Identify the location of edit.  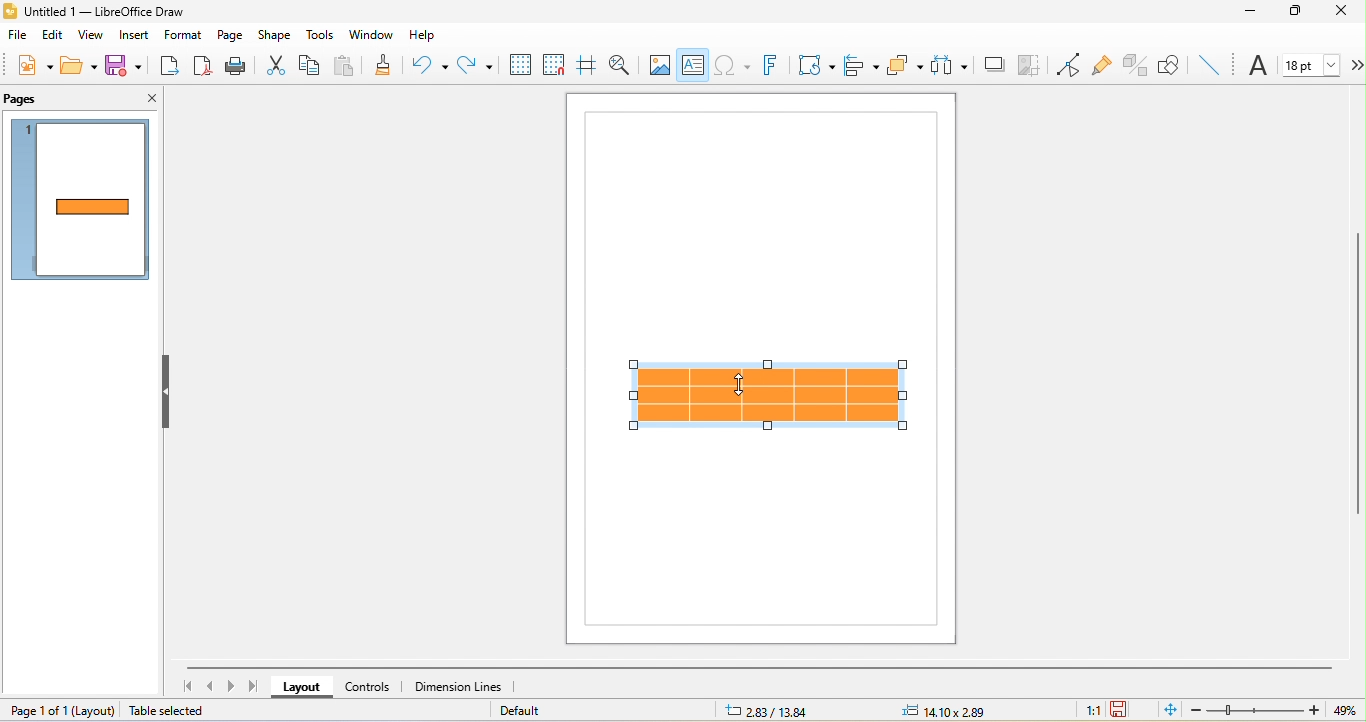
(51, 34).